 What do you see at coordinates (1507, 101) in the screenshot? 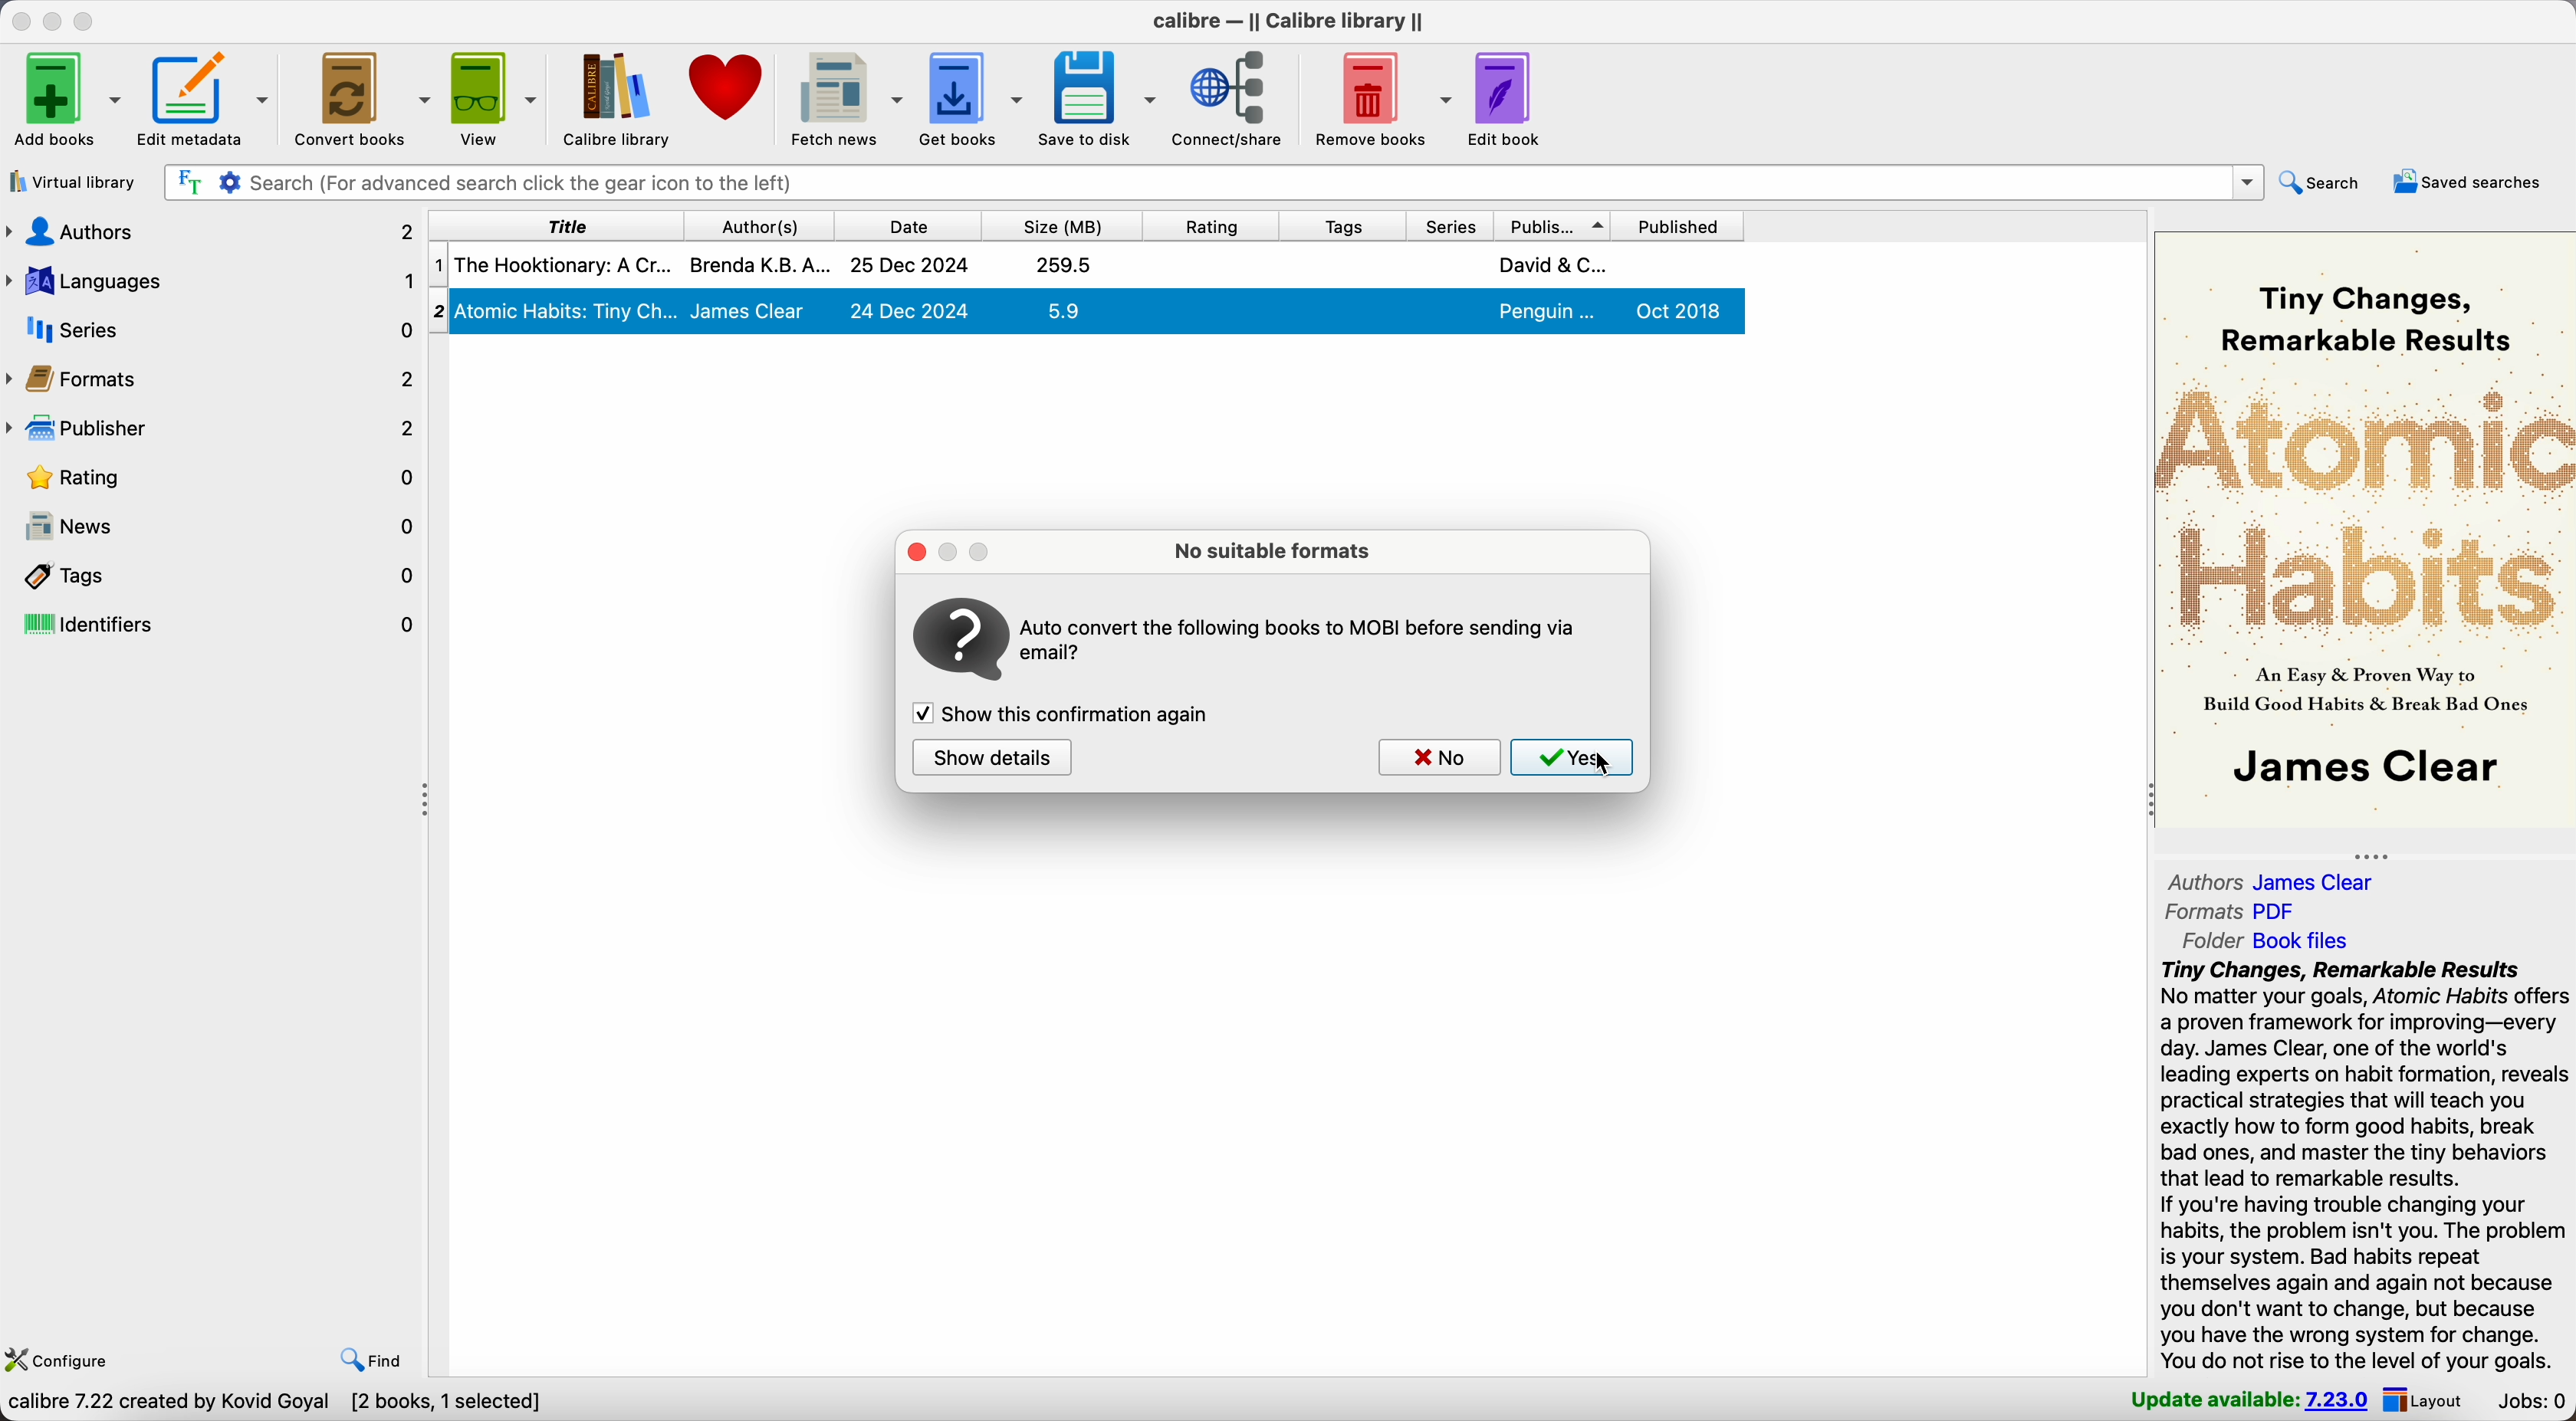
I see `edit book` at bounding box center [1507, 101].